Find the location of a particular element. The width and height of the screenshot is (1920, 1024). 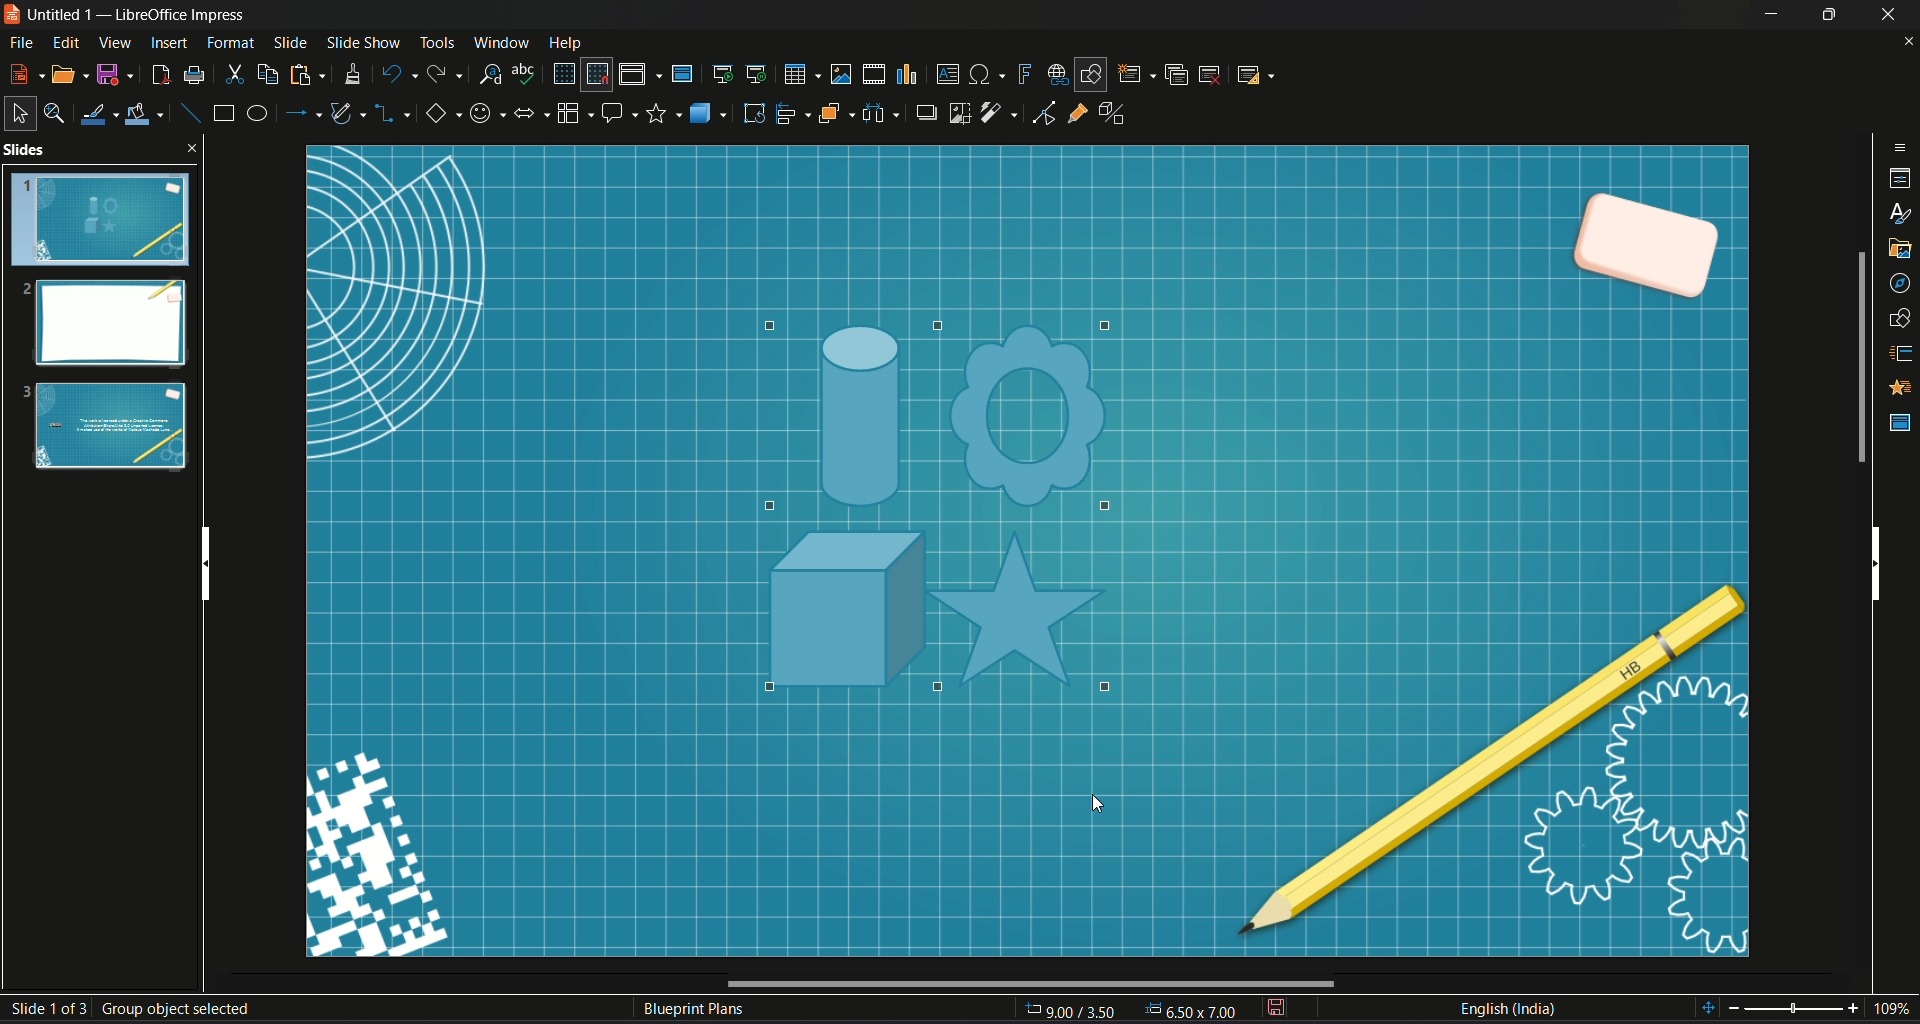

Help is located at coordinates (566, 43).